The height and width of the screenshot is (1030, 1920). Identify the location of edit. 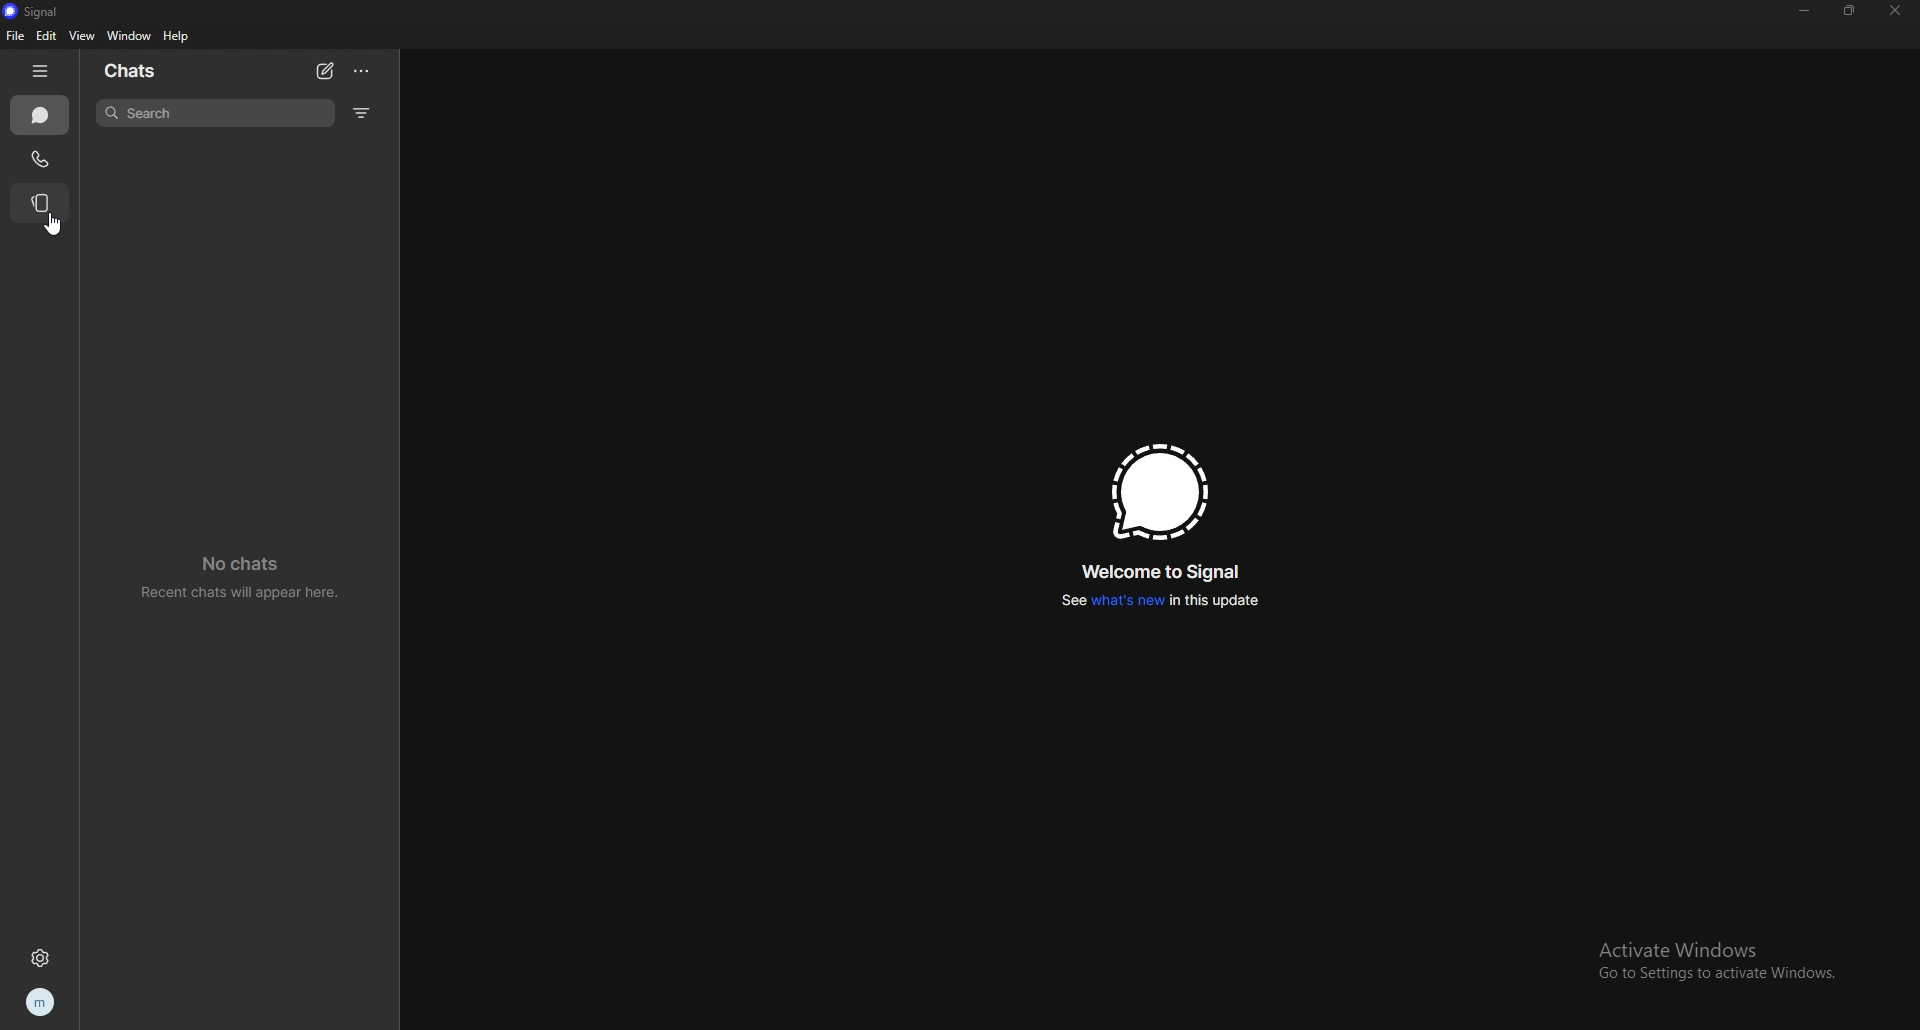
(46, 35).